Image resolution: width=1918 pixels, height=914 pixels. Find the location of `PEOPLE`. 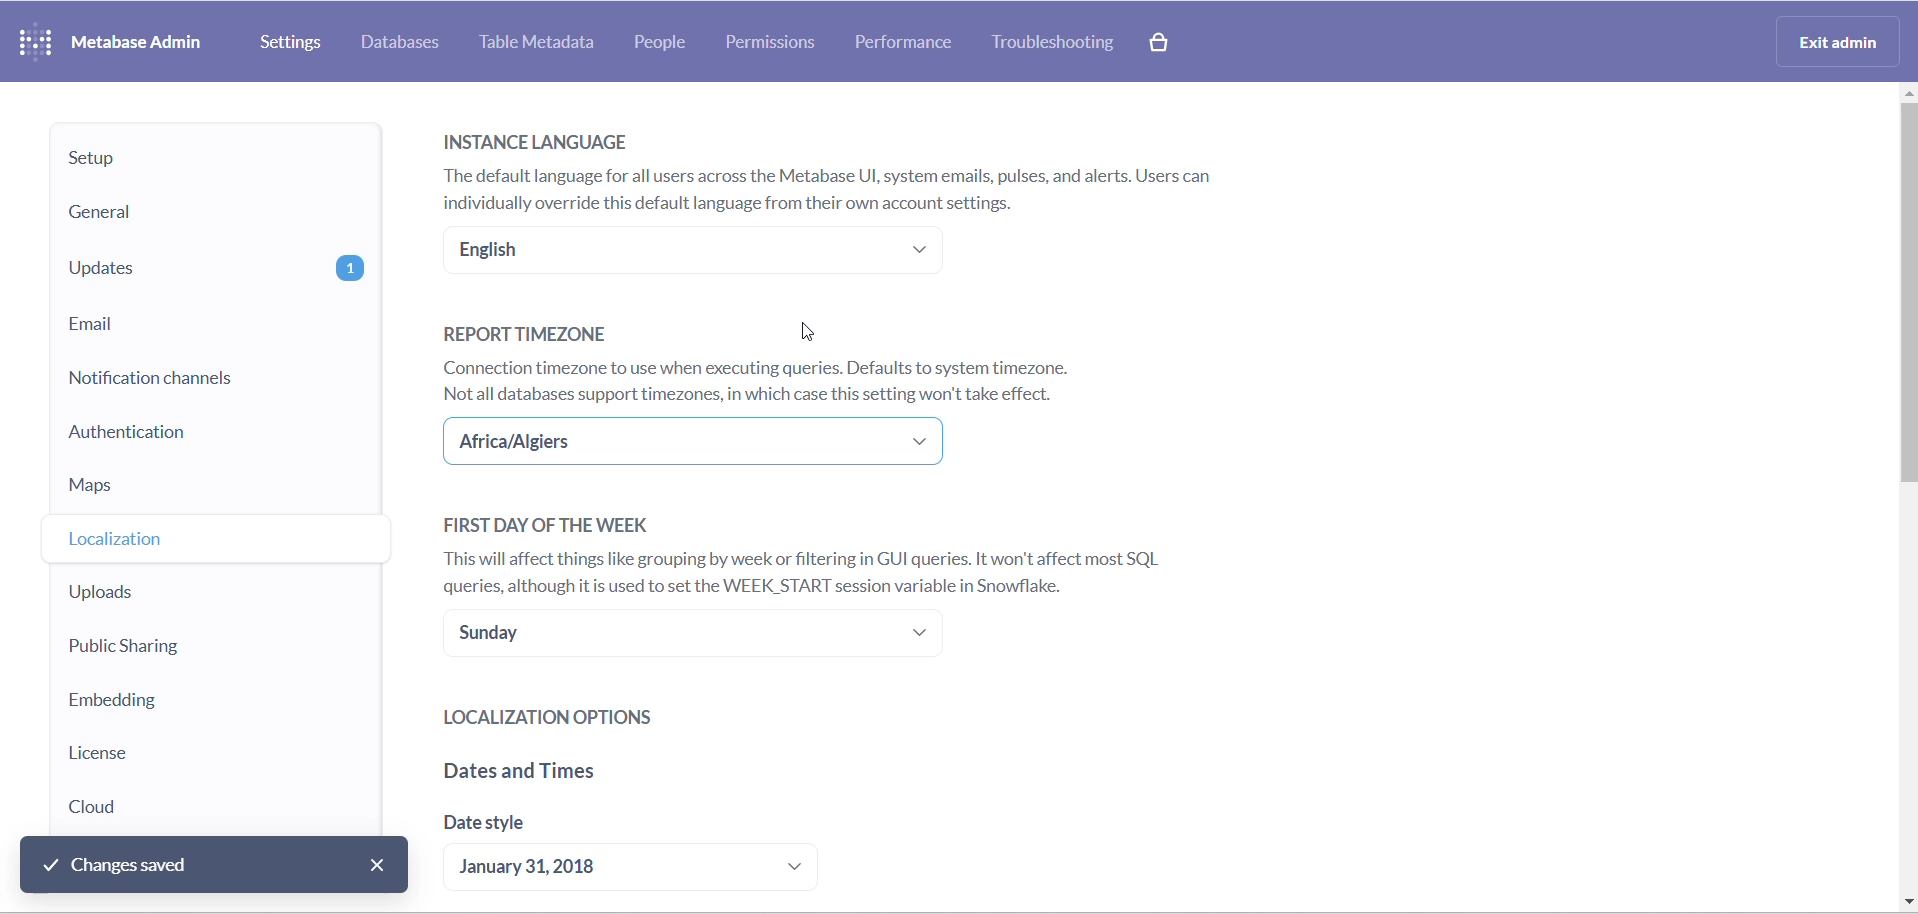

PEOPLE is located at coordinates (670, 43).